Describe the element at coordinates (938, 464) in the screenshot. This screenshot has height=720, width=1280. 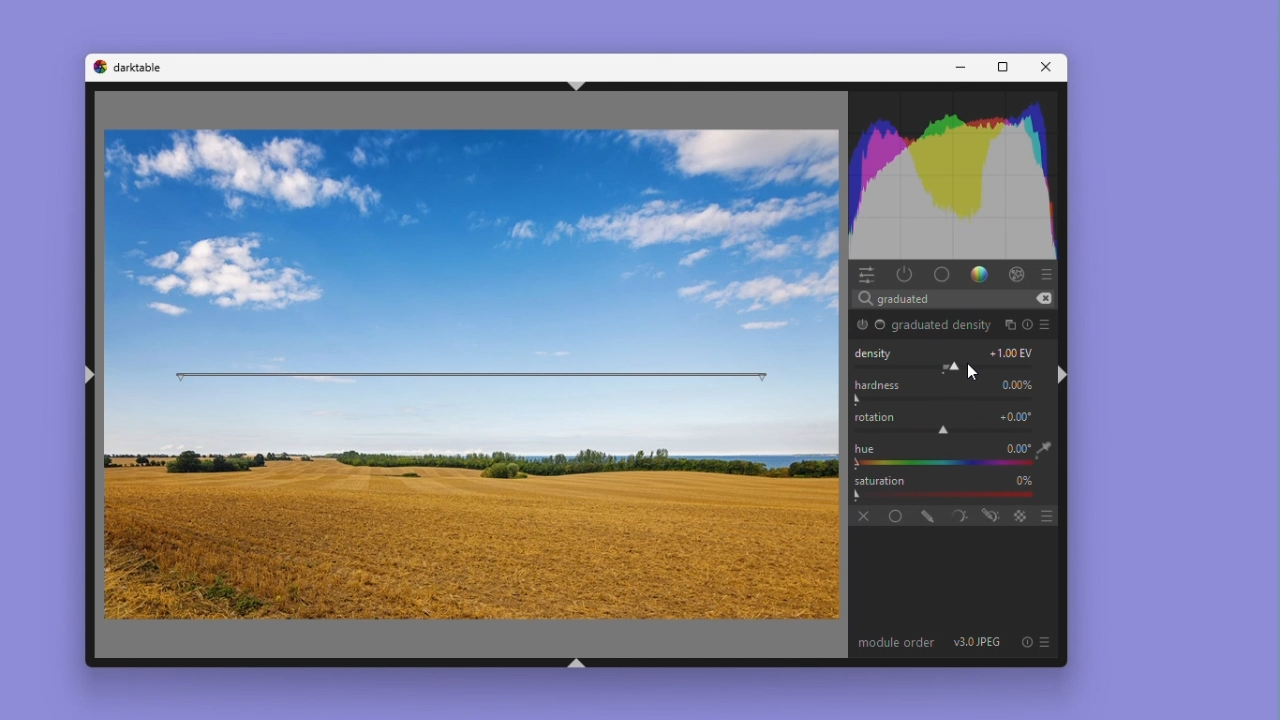
I see `color picker` at that location.